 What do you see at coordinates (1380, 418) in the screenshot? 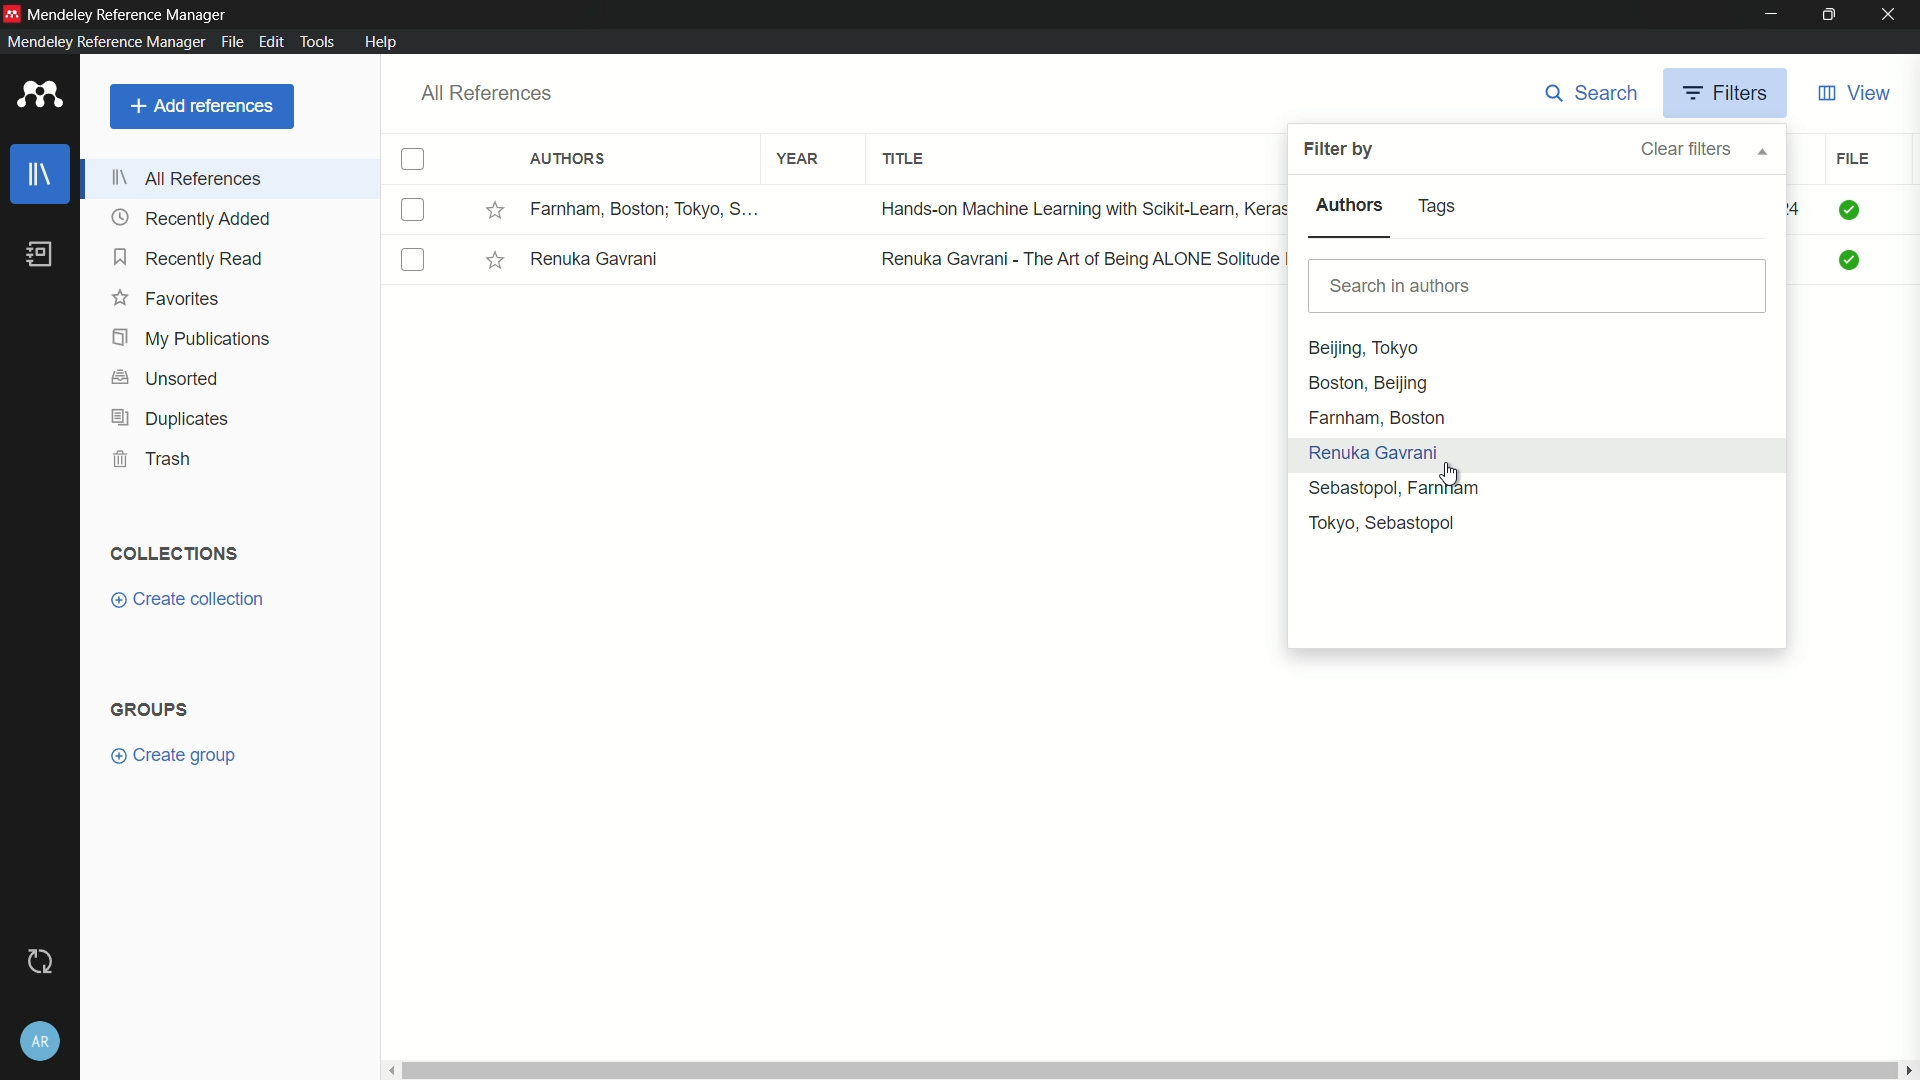
I see `Farnham, Boston` at bounding box center [1380, 418].